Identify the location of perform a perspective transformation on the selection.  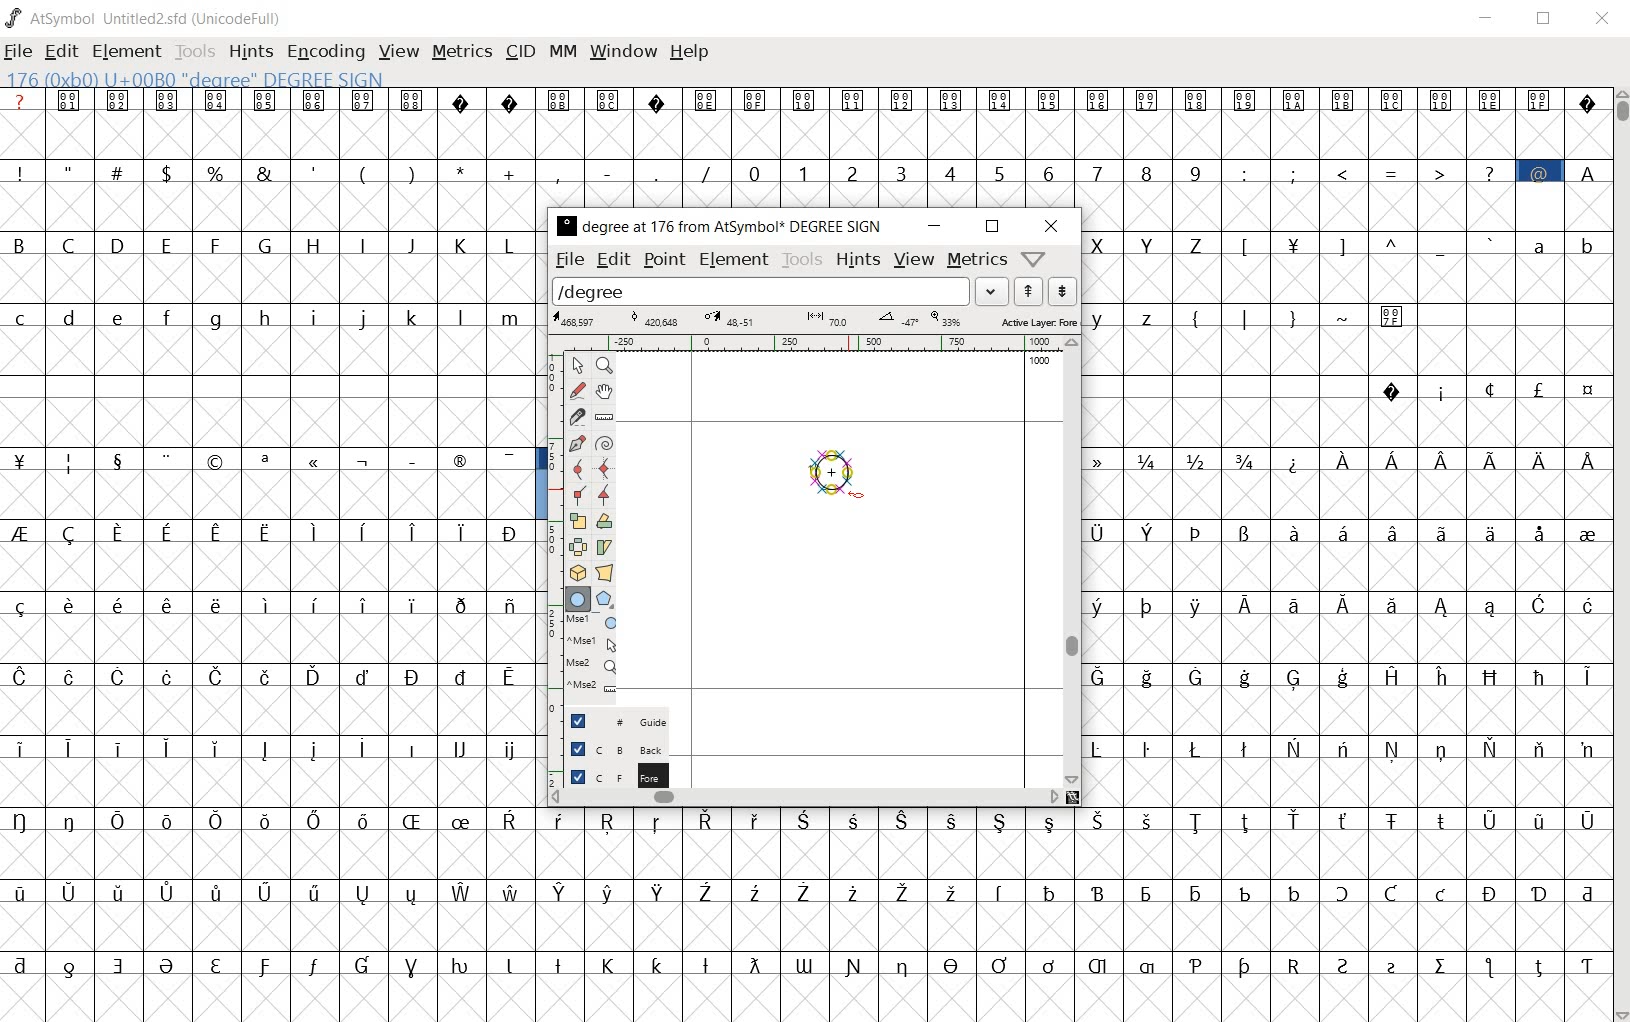
(604, 572).